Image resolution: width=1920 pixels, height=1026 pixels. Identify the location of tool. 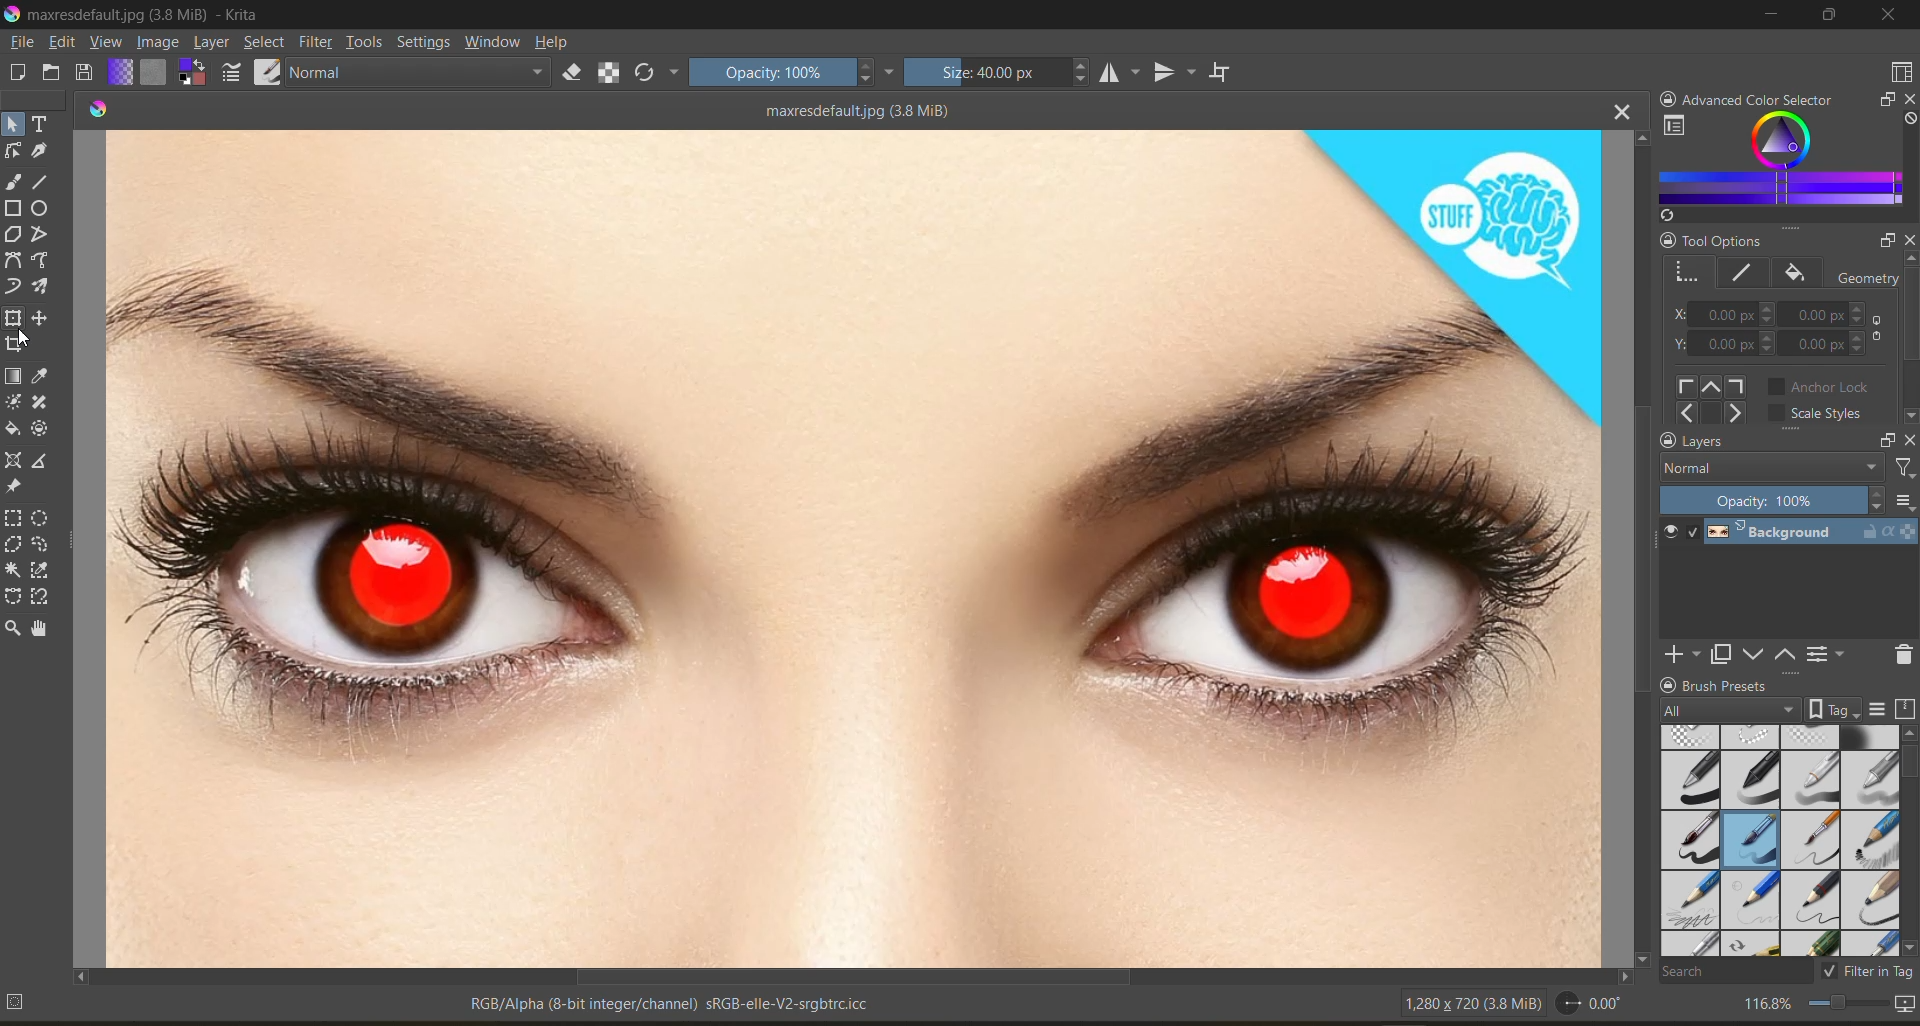
(14, 208).